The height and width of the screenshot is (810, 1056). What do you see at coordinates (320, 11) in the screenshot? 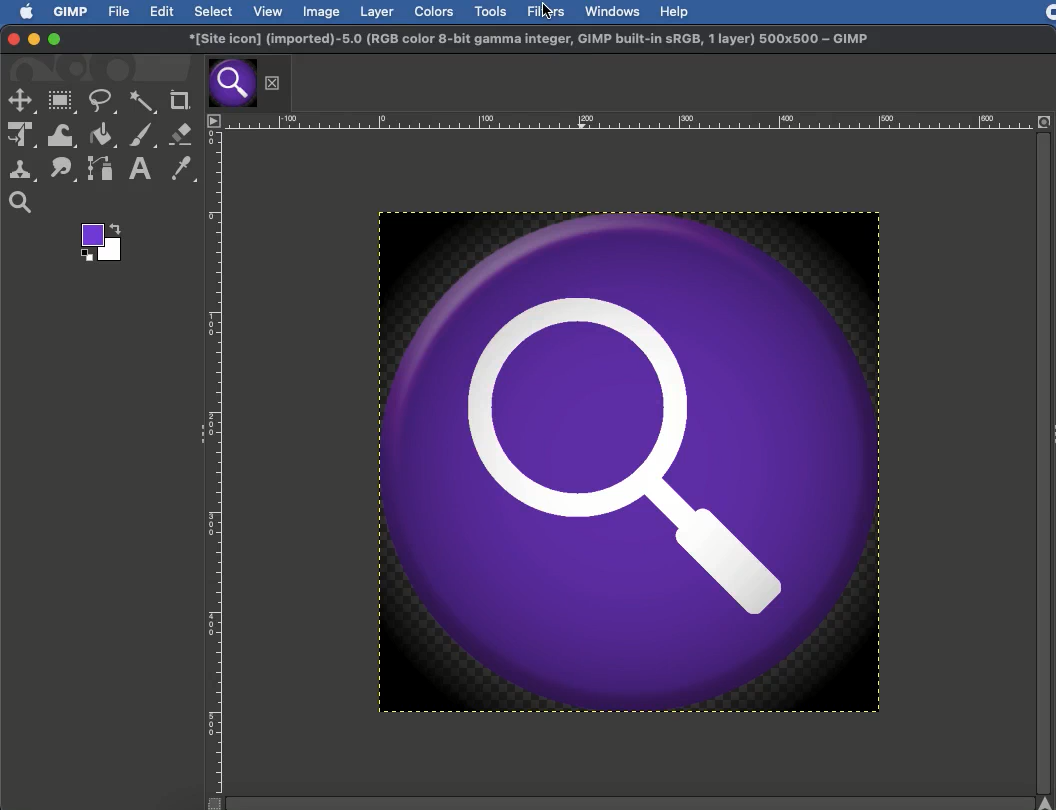
I see `Image` at bounding box center [320, 11].